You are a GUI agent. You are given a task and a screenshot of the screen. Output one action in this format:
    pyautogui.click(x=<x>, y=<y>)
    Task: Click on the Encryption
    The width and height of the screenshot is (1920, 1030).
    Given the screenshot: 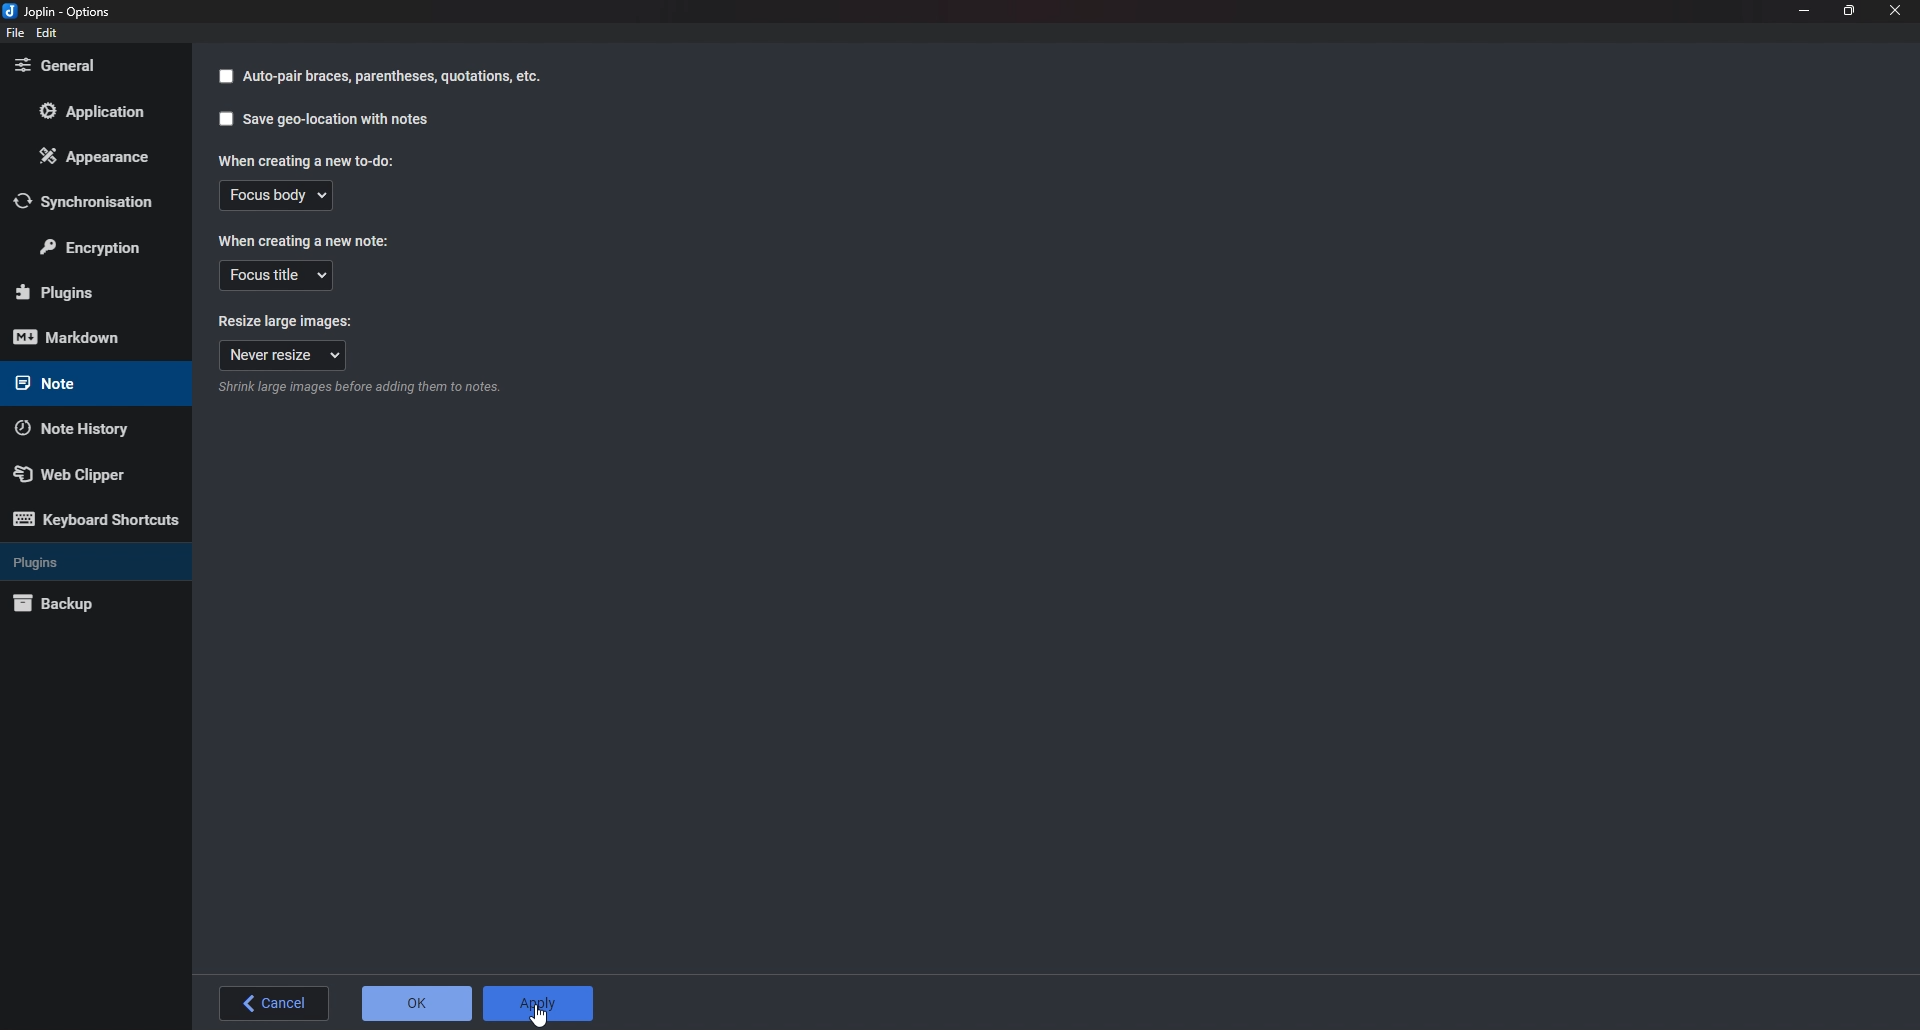 What is the action you would take?
    pyautogui.click(x=102, y=244)
    